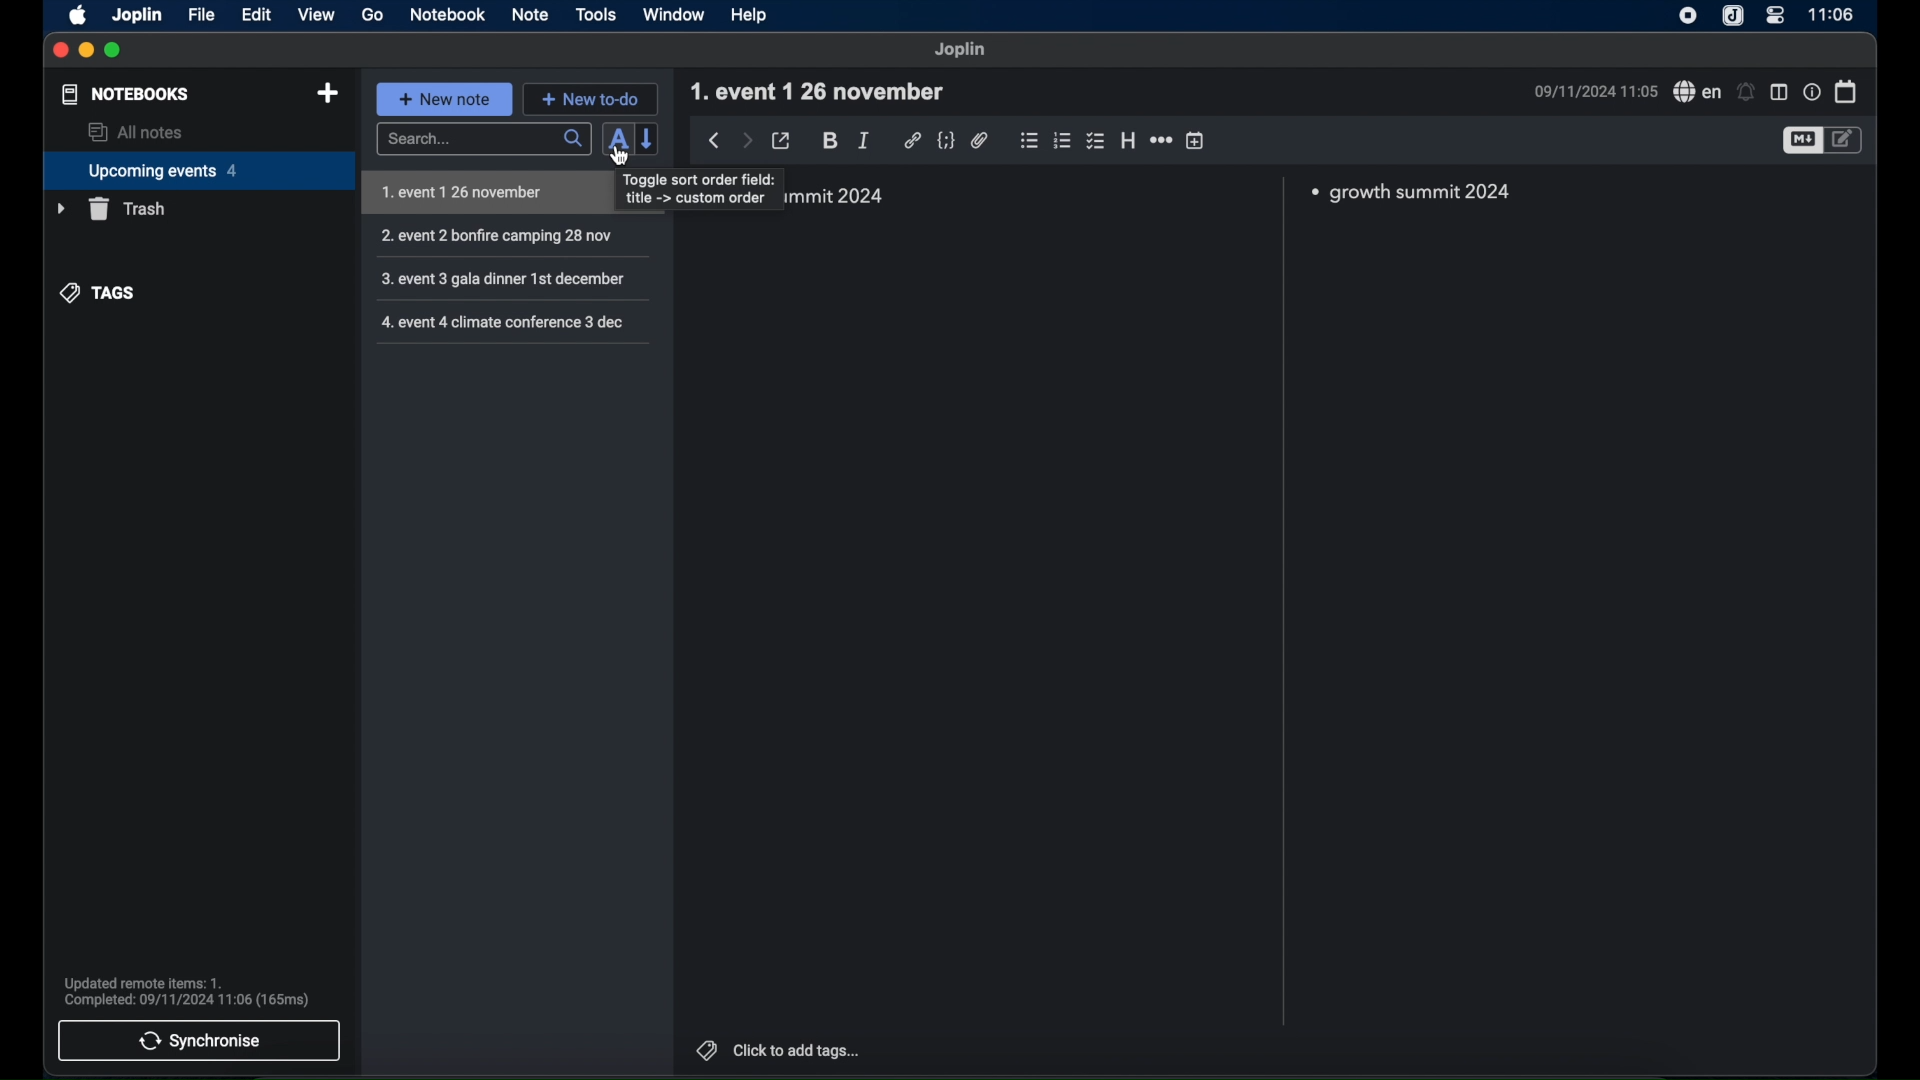 The image size is (1920, 1080). I want to click on all notes, so click(135, 132).